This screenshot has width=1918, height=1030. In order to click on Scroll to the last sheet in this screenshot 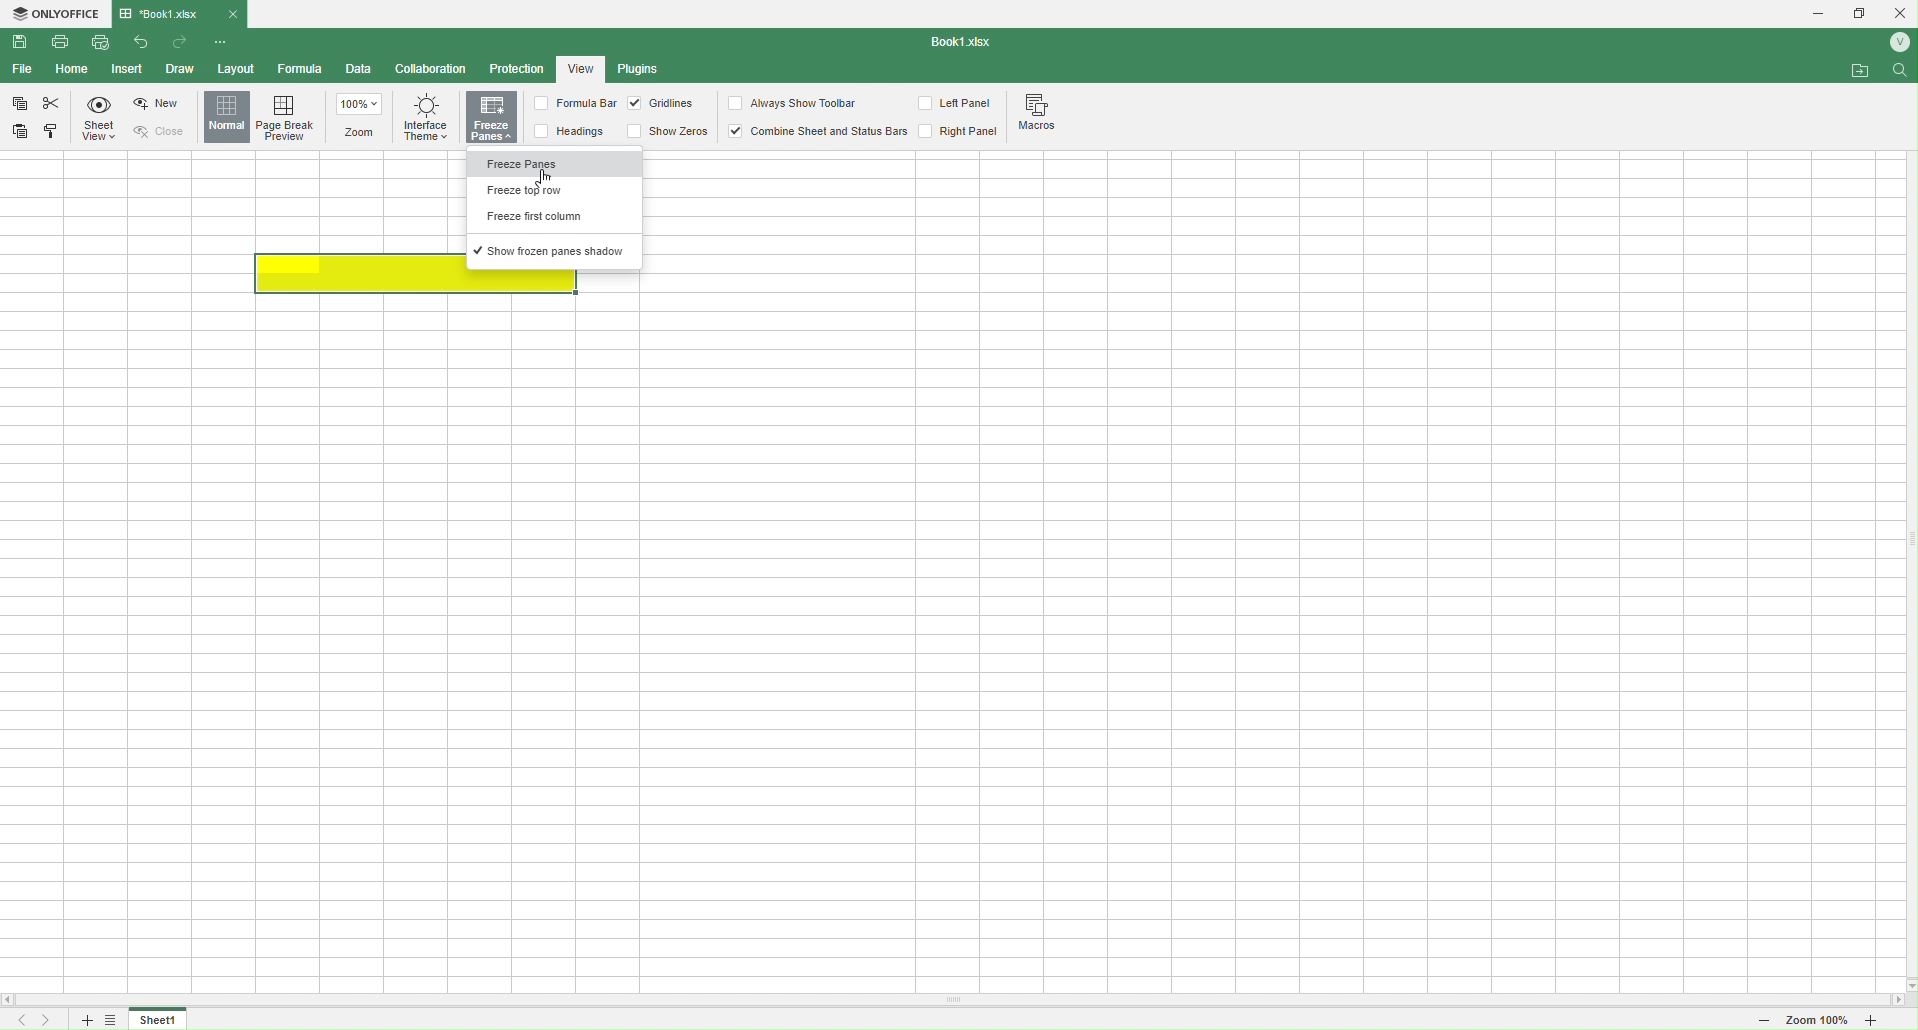, I will do `click(49, 1020)`.